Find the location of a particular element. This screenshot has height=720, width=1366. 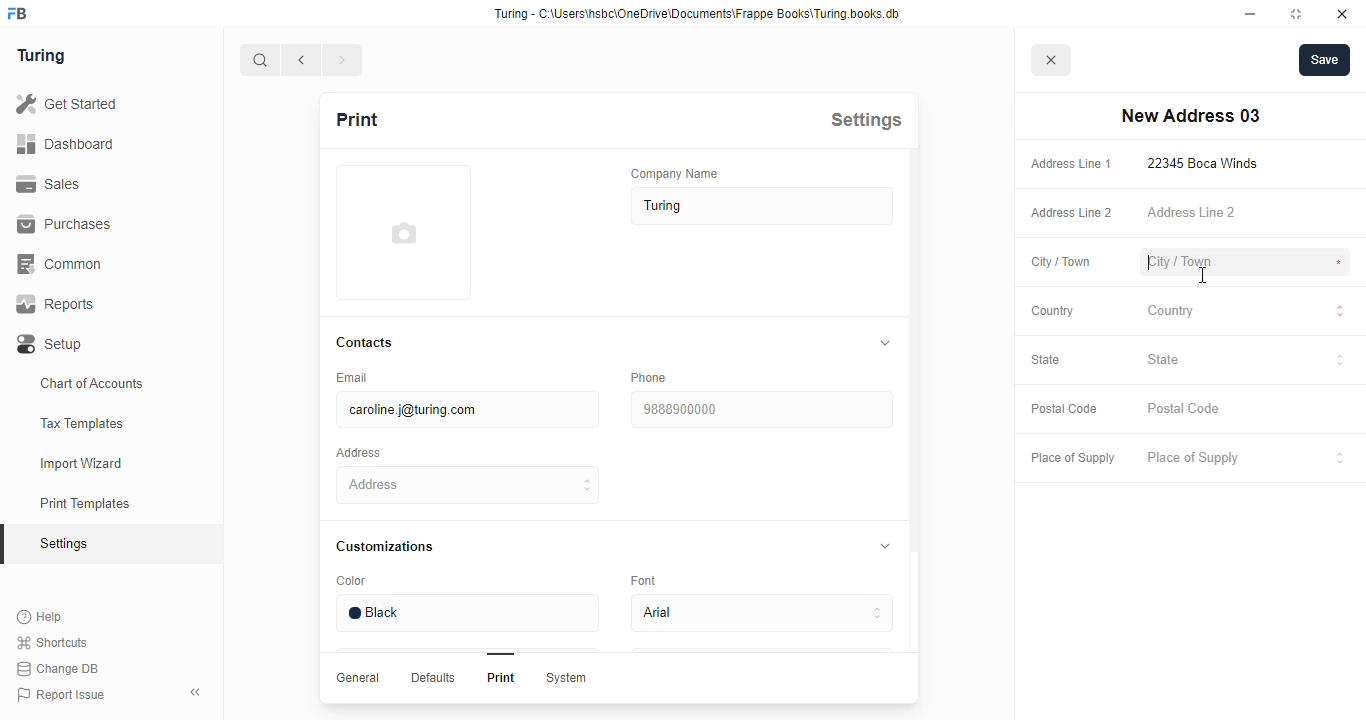

previous is located at coordinates (302, 60).